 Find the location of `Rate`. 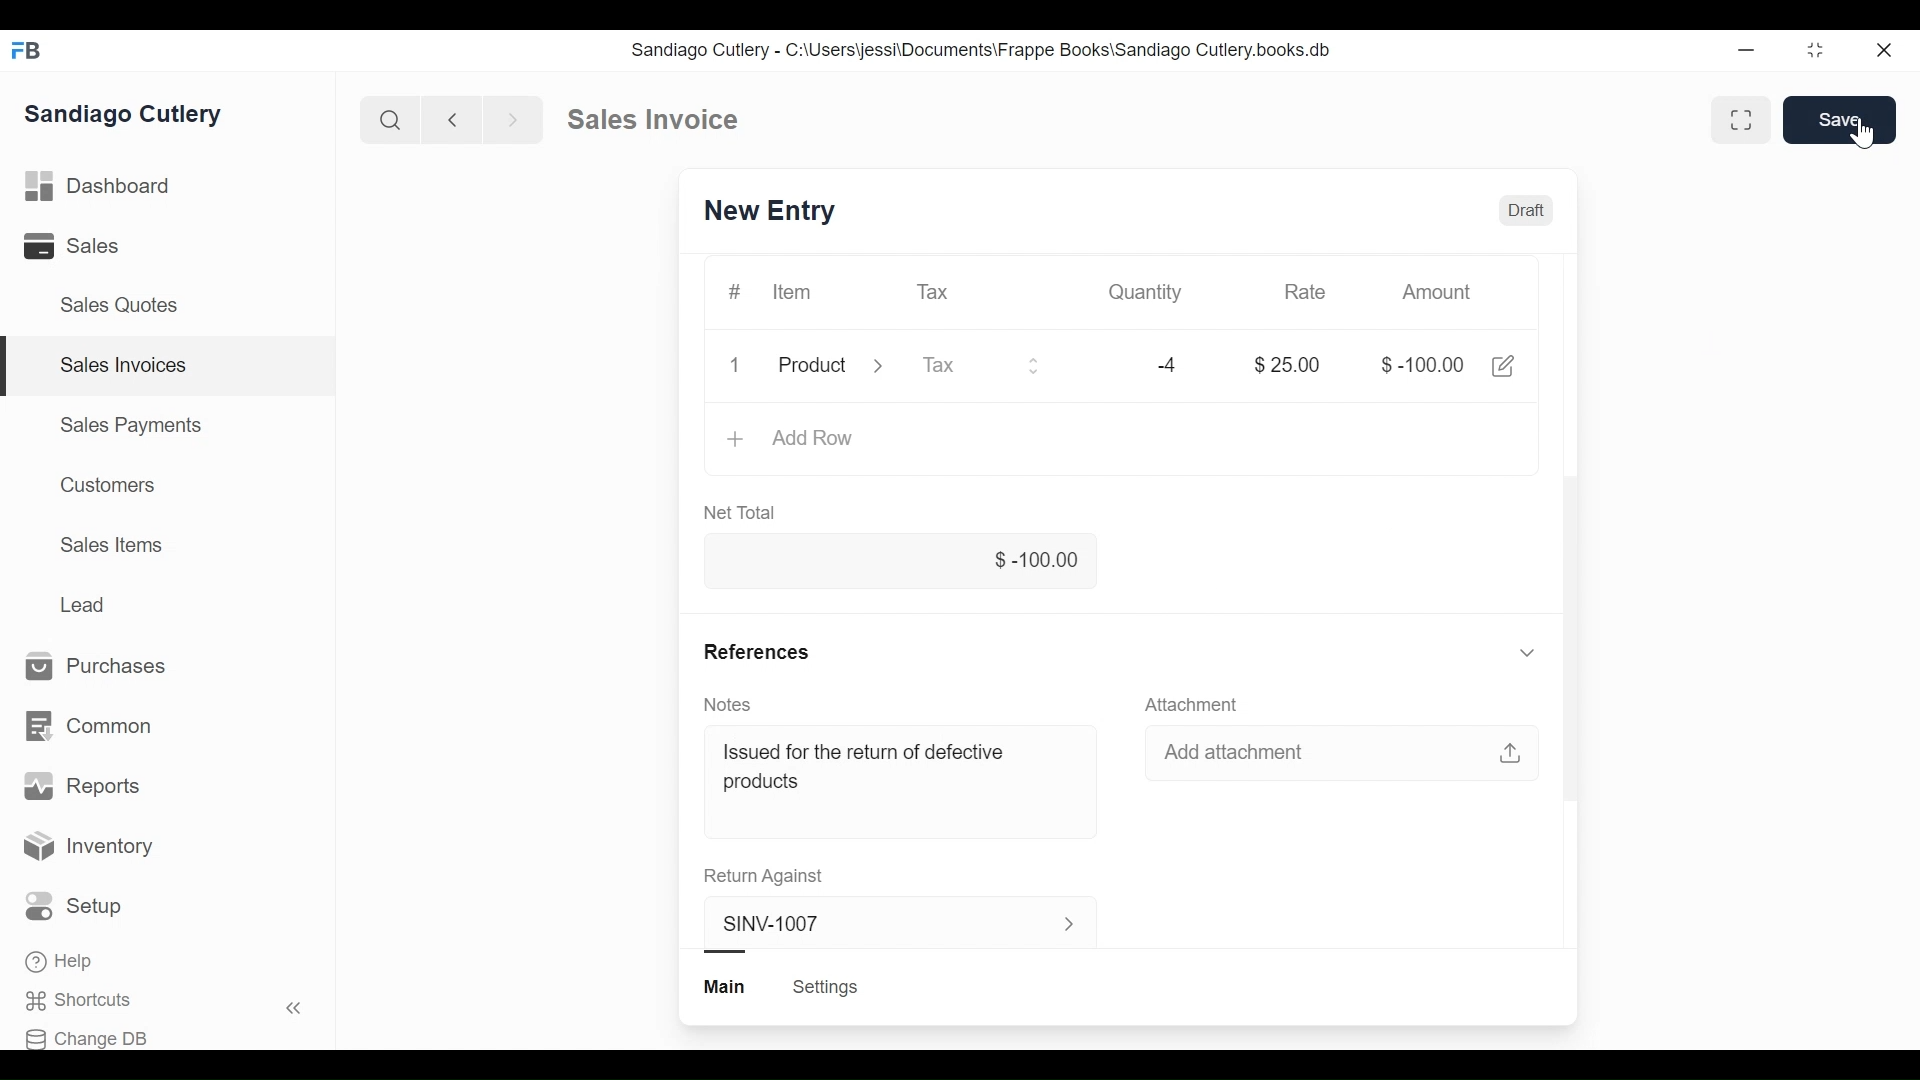

Rate is located at coordinates (1304, 292).